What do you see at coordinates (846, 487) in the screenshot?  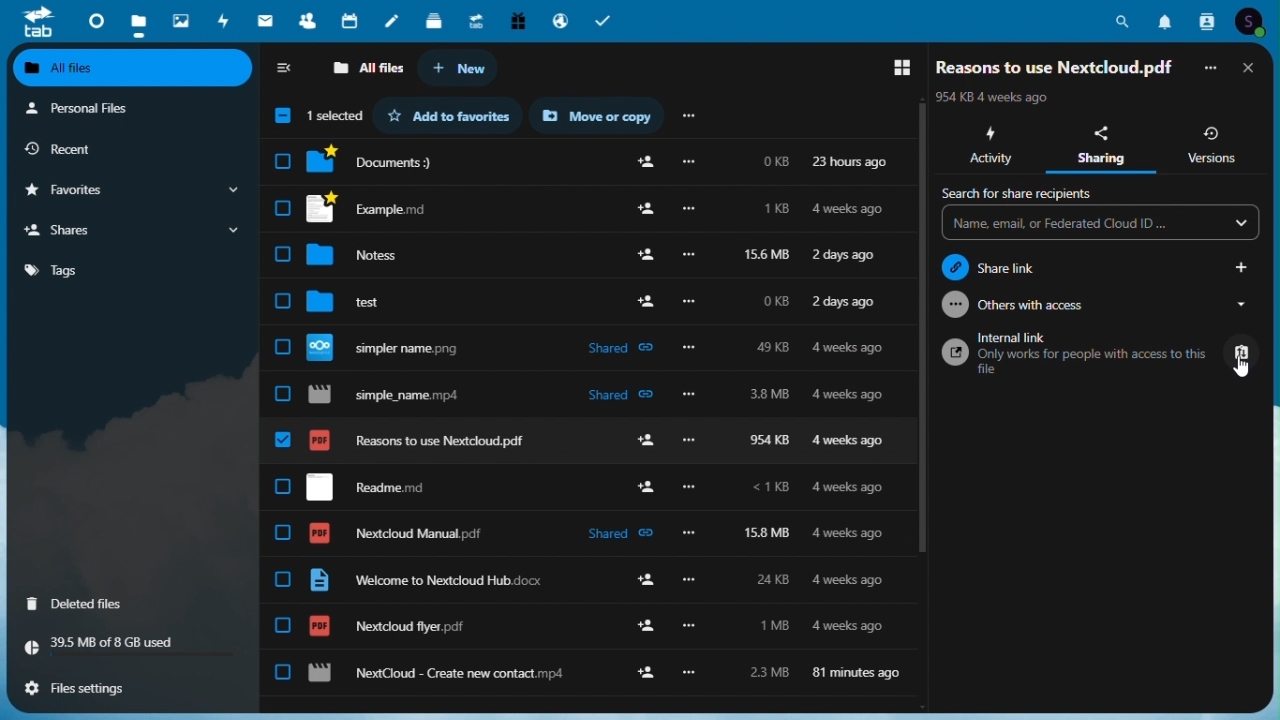 I see `4 weeks ago` at bounding box center [846, 487].